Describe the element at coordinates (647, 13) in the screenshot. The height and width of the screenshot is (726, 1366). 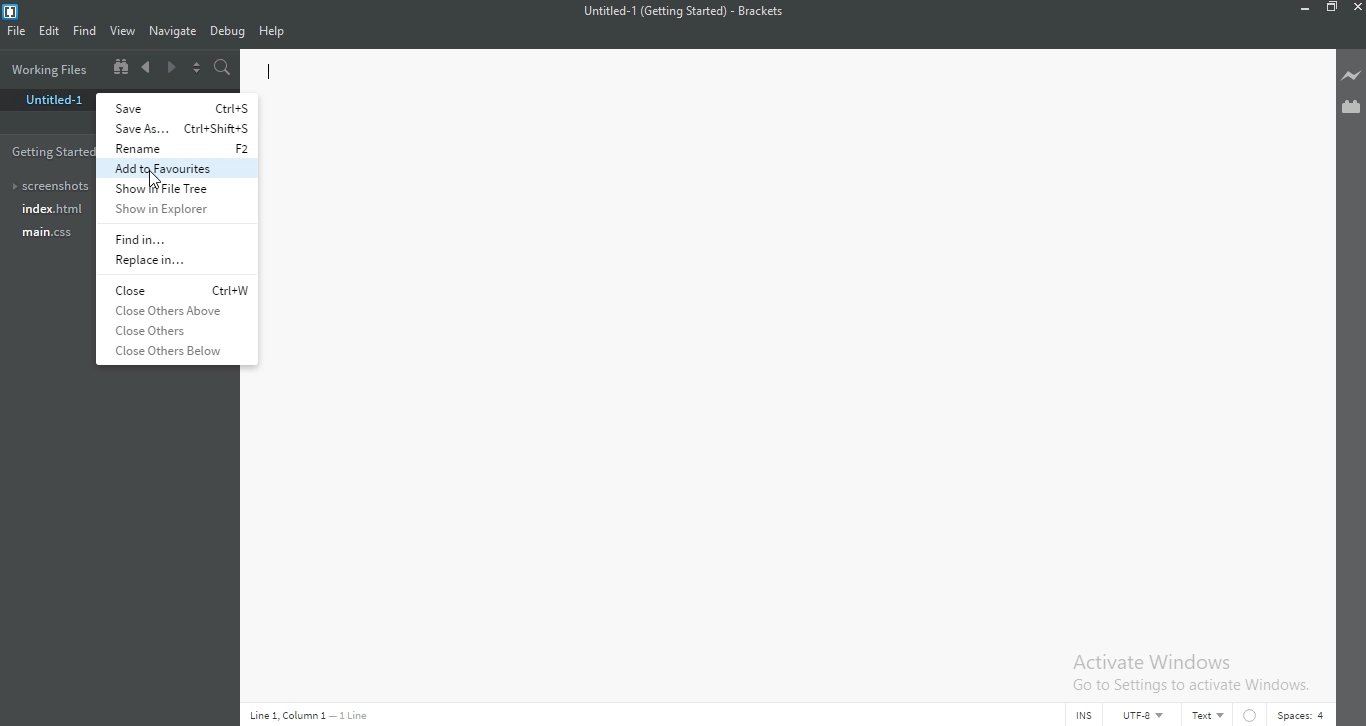
I see `file Name` at that location.